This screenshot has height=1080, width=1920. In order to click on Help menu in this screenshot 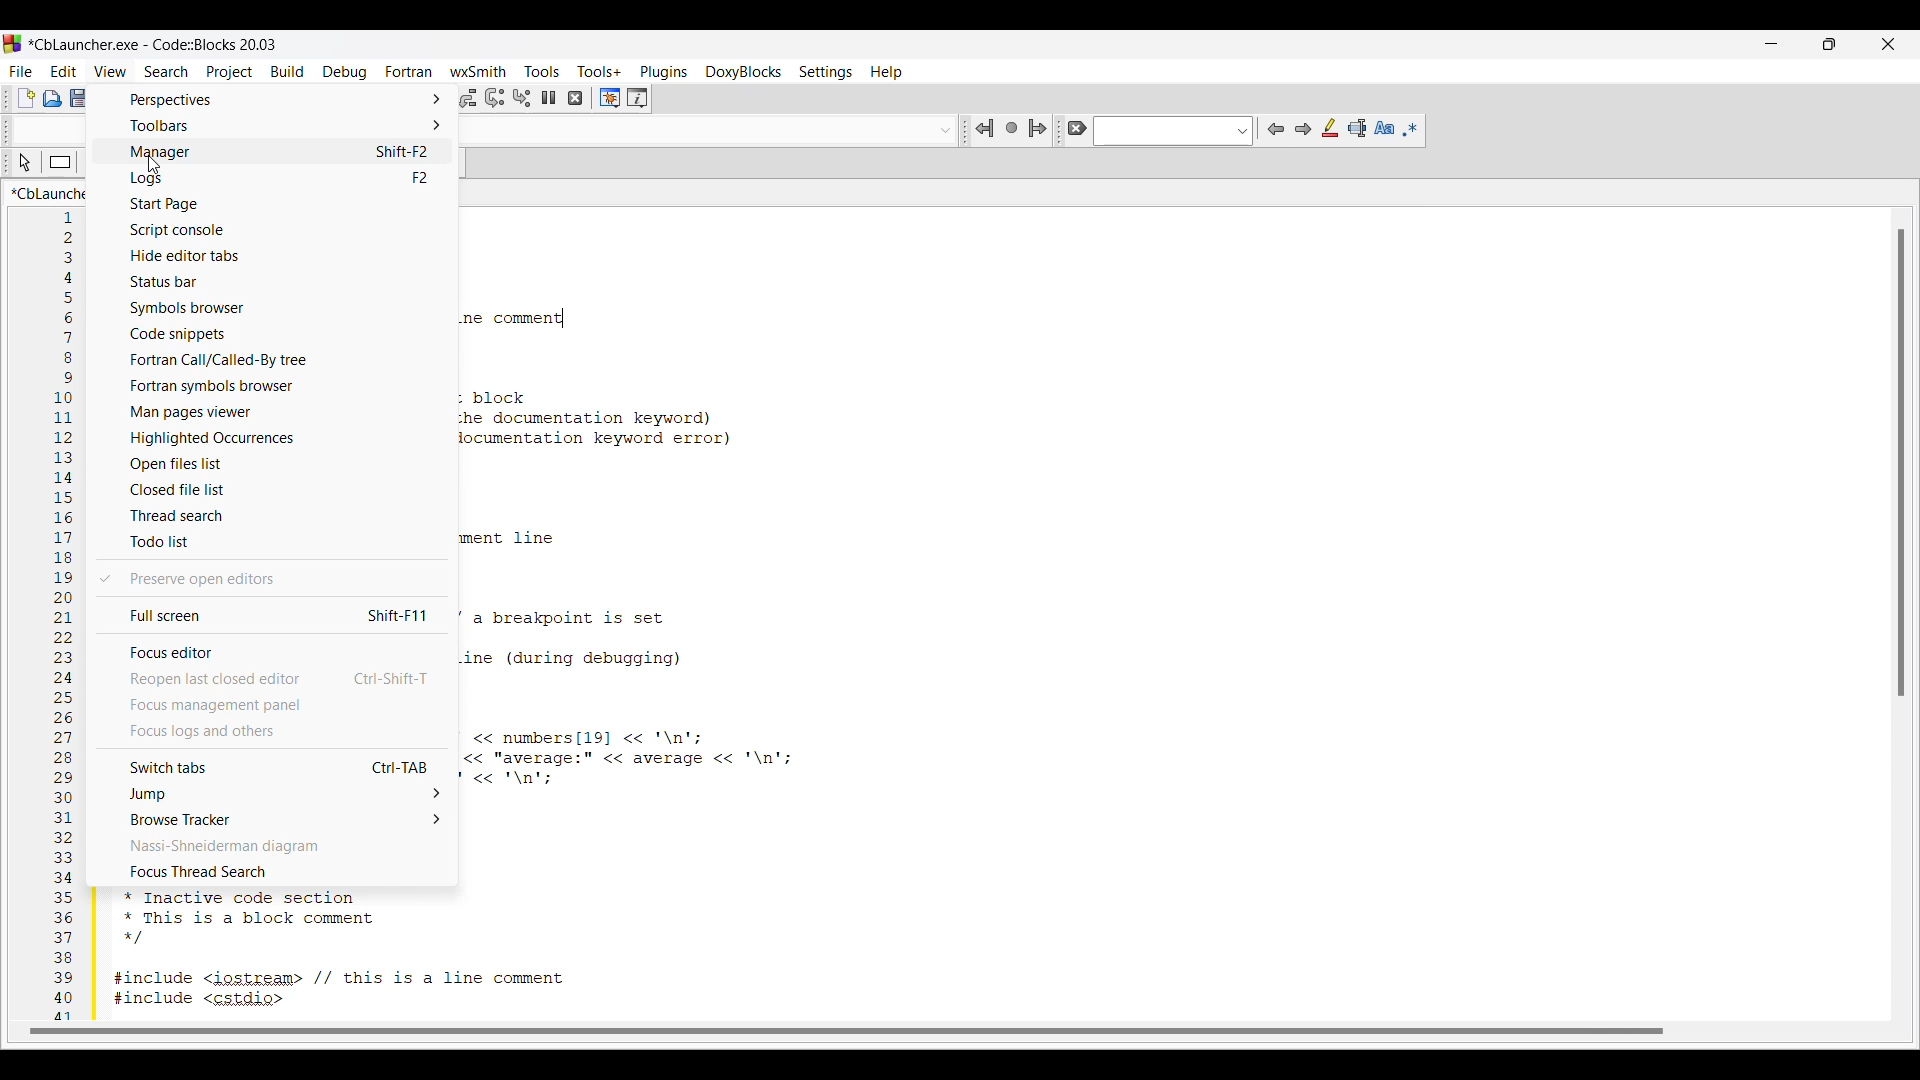, I will do `click(886, 72)`.